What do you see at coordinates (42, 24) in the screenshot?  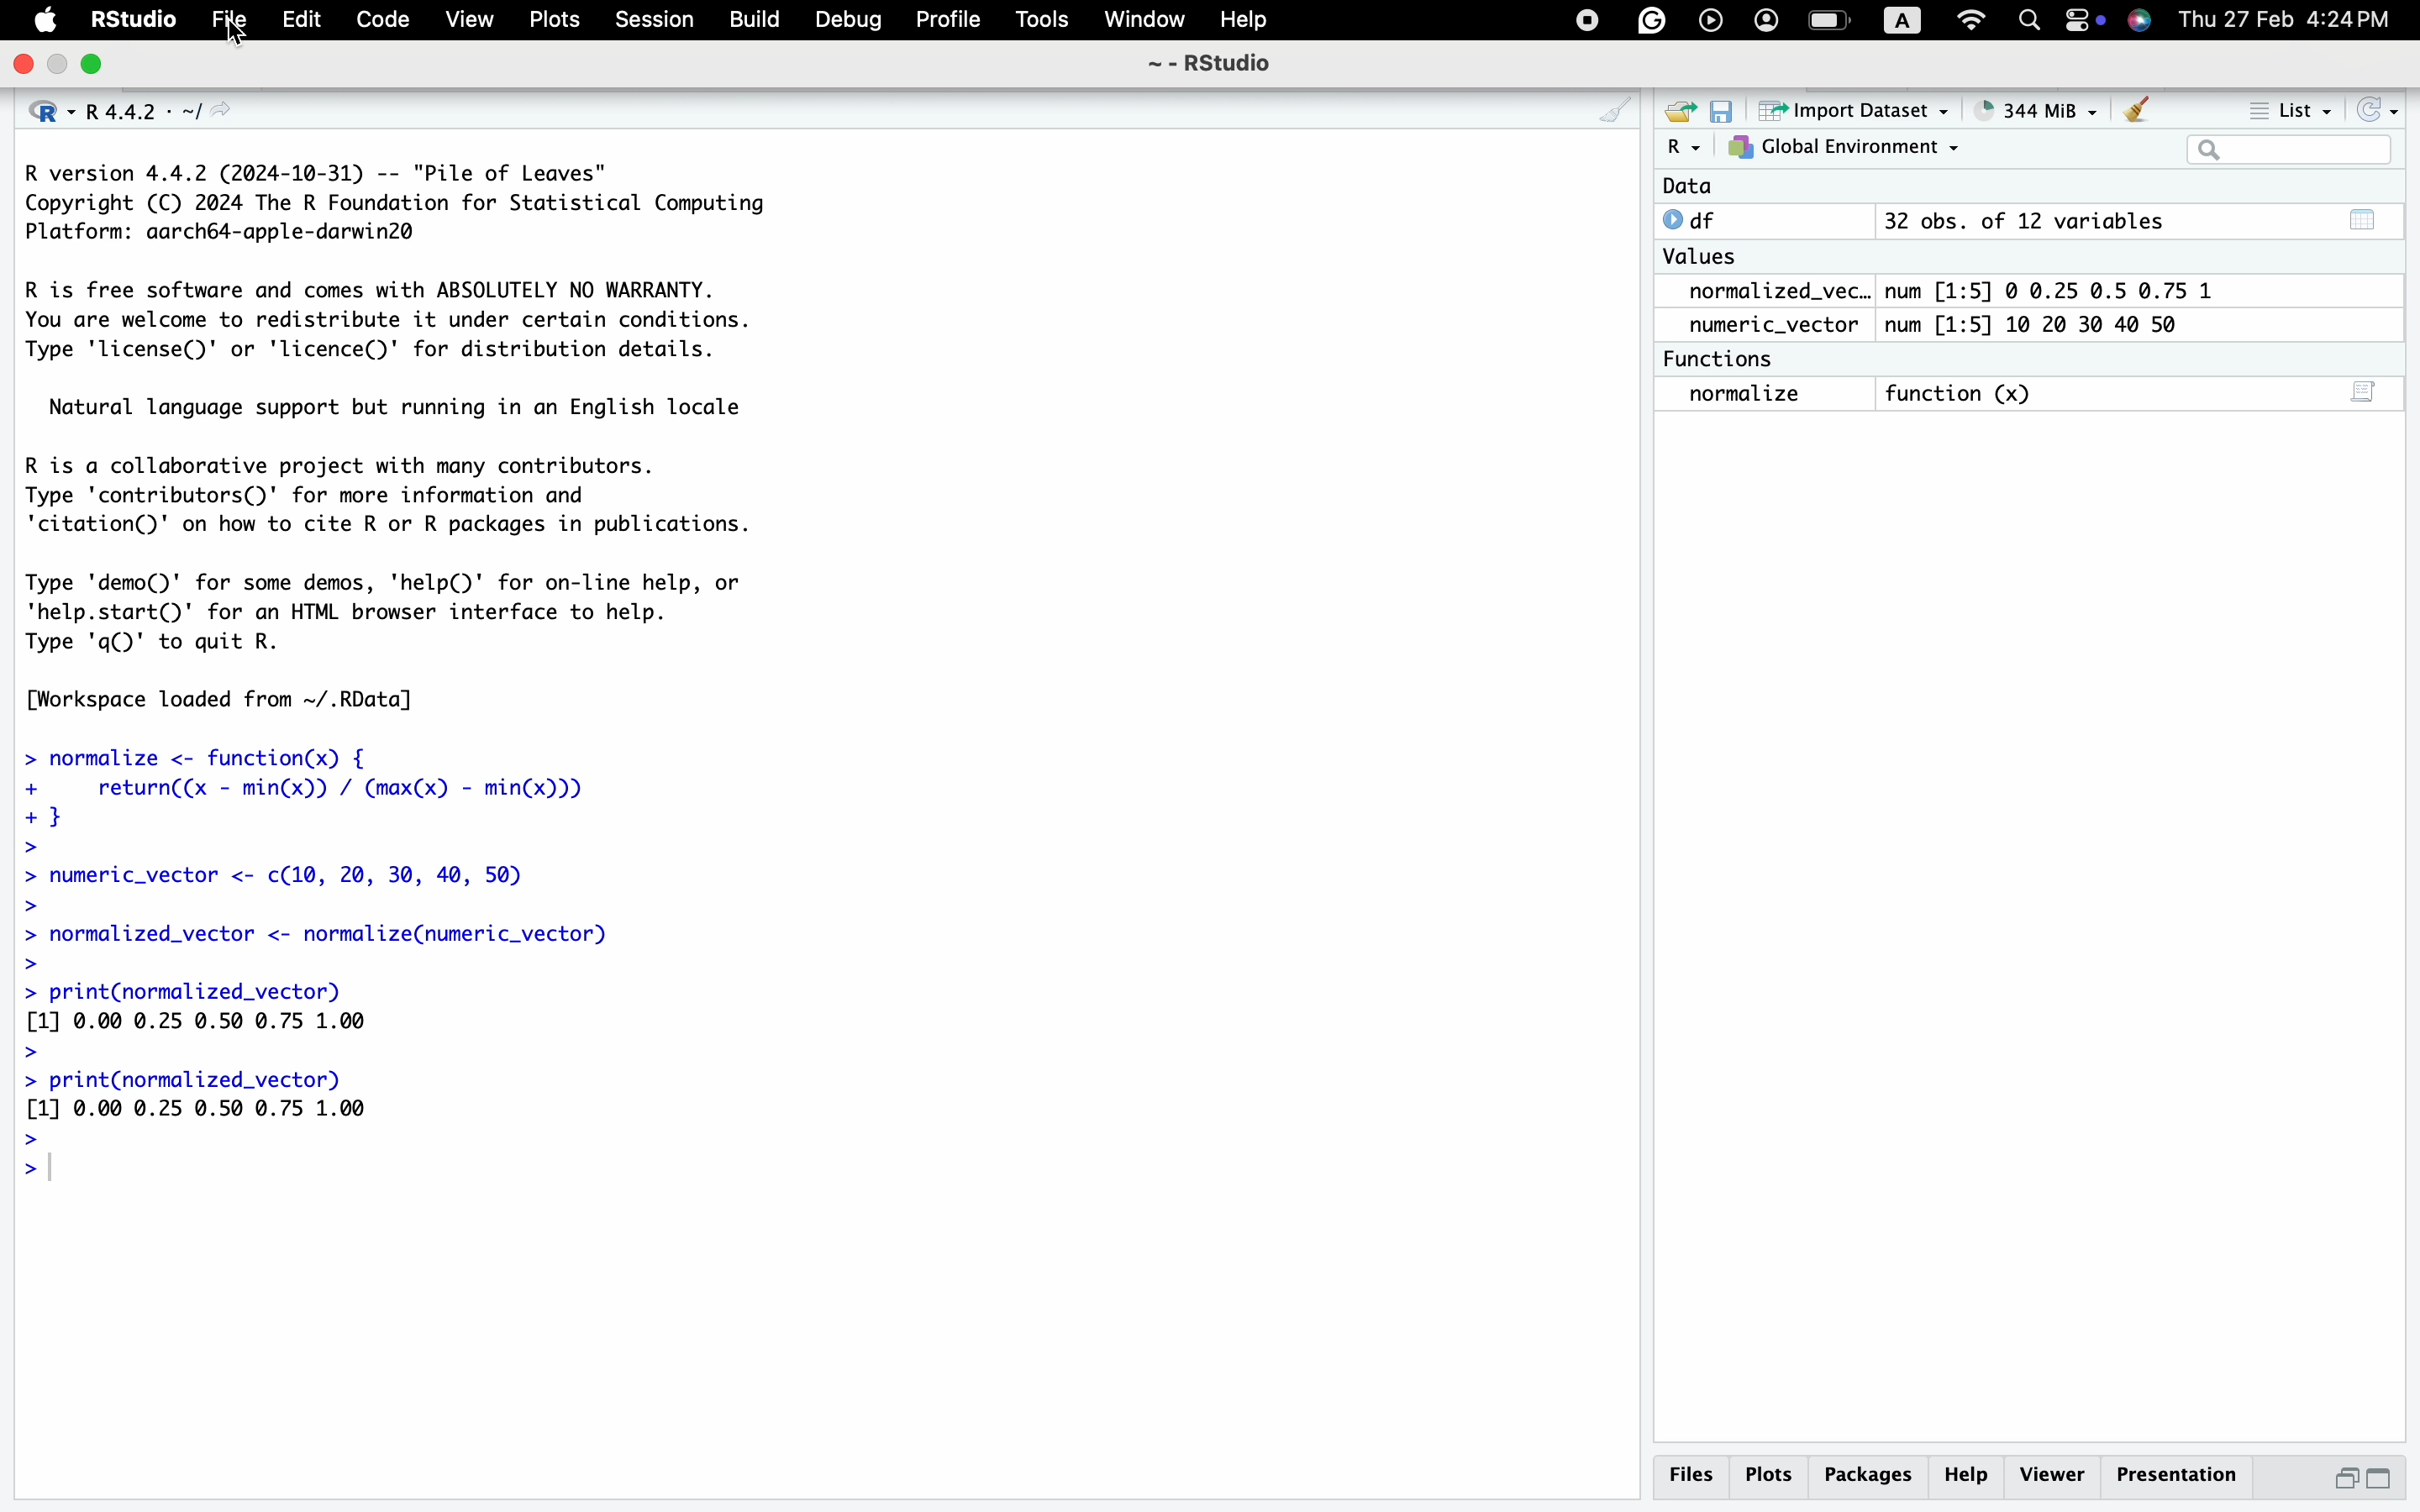 I see `Apple icon` at bounding box center [42, 24].